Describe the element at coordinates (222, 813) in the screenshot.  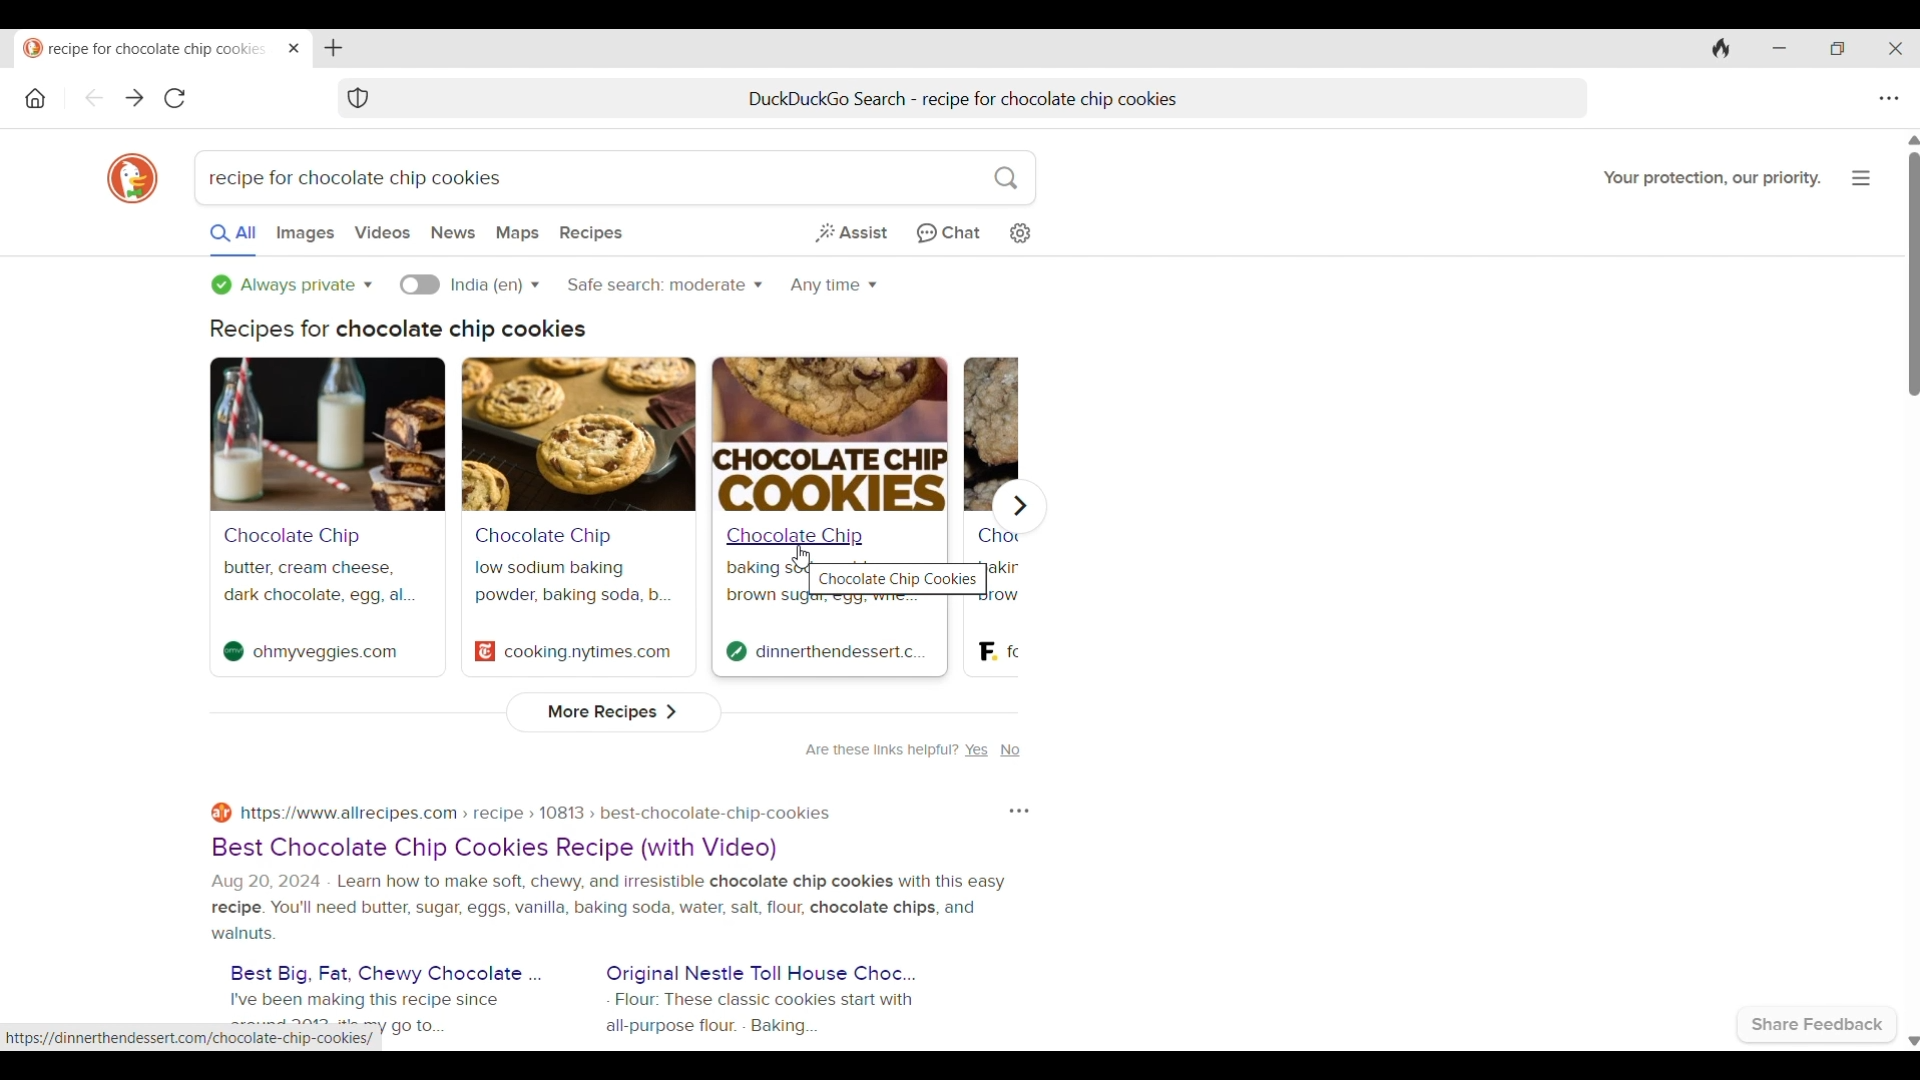
I see `Site logo` at that location.